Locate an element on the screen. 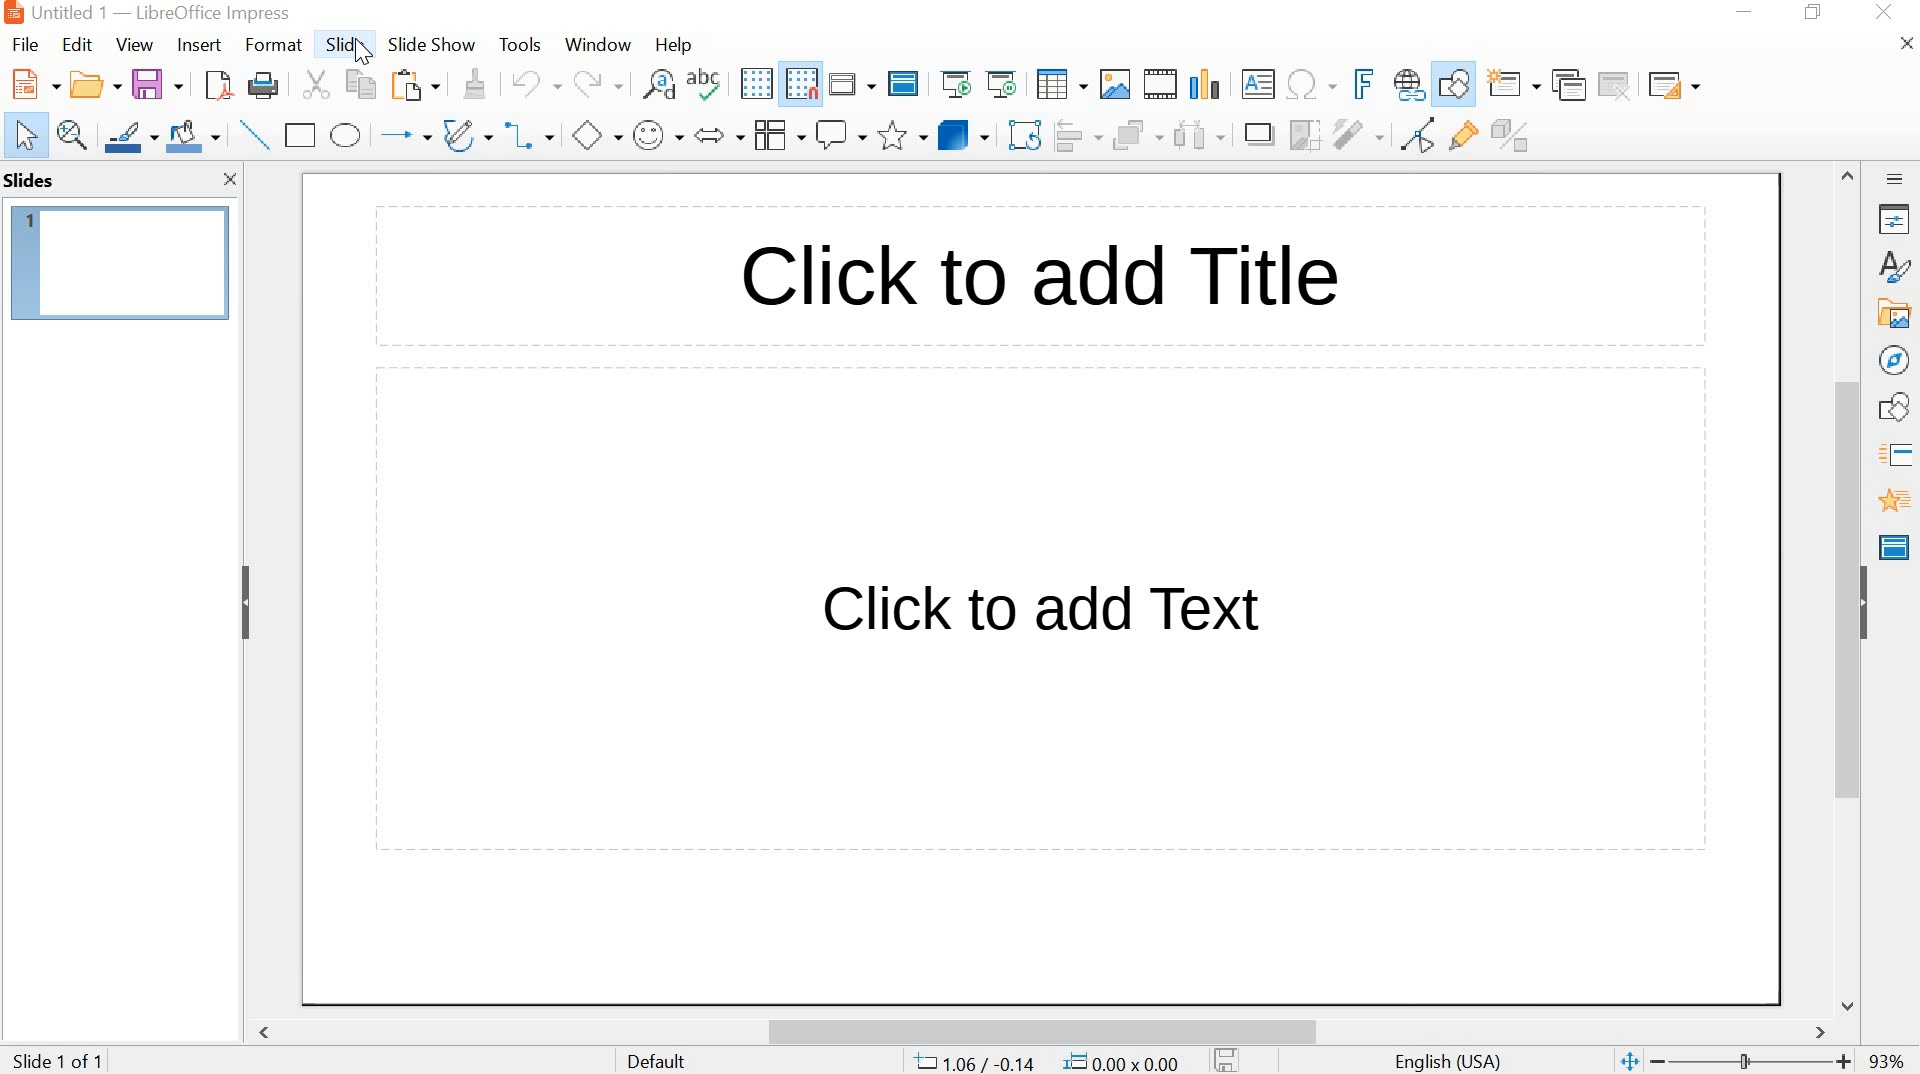  Basic shapes is located at coordinates (596, 133).